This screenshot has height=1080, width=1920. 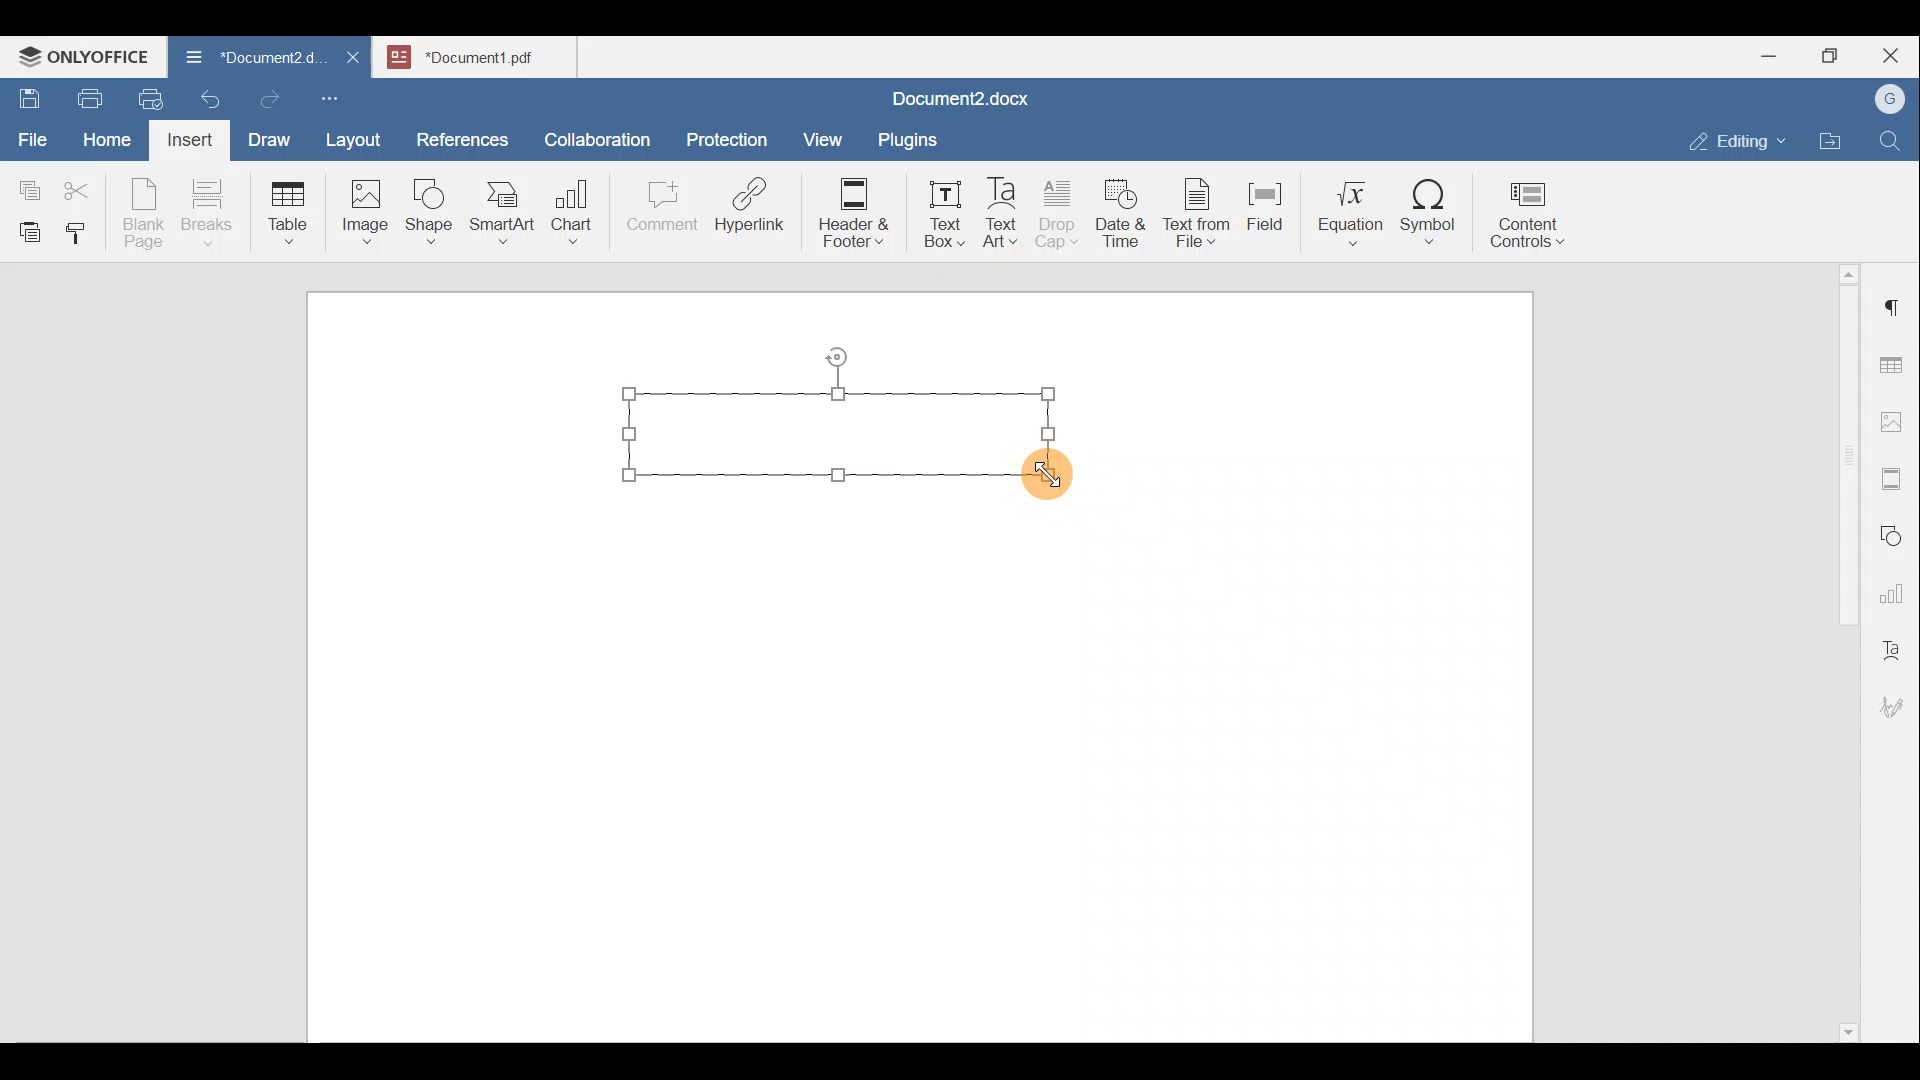 I want to click on Print file, so click(x=86, y=95).